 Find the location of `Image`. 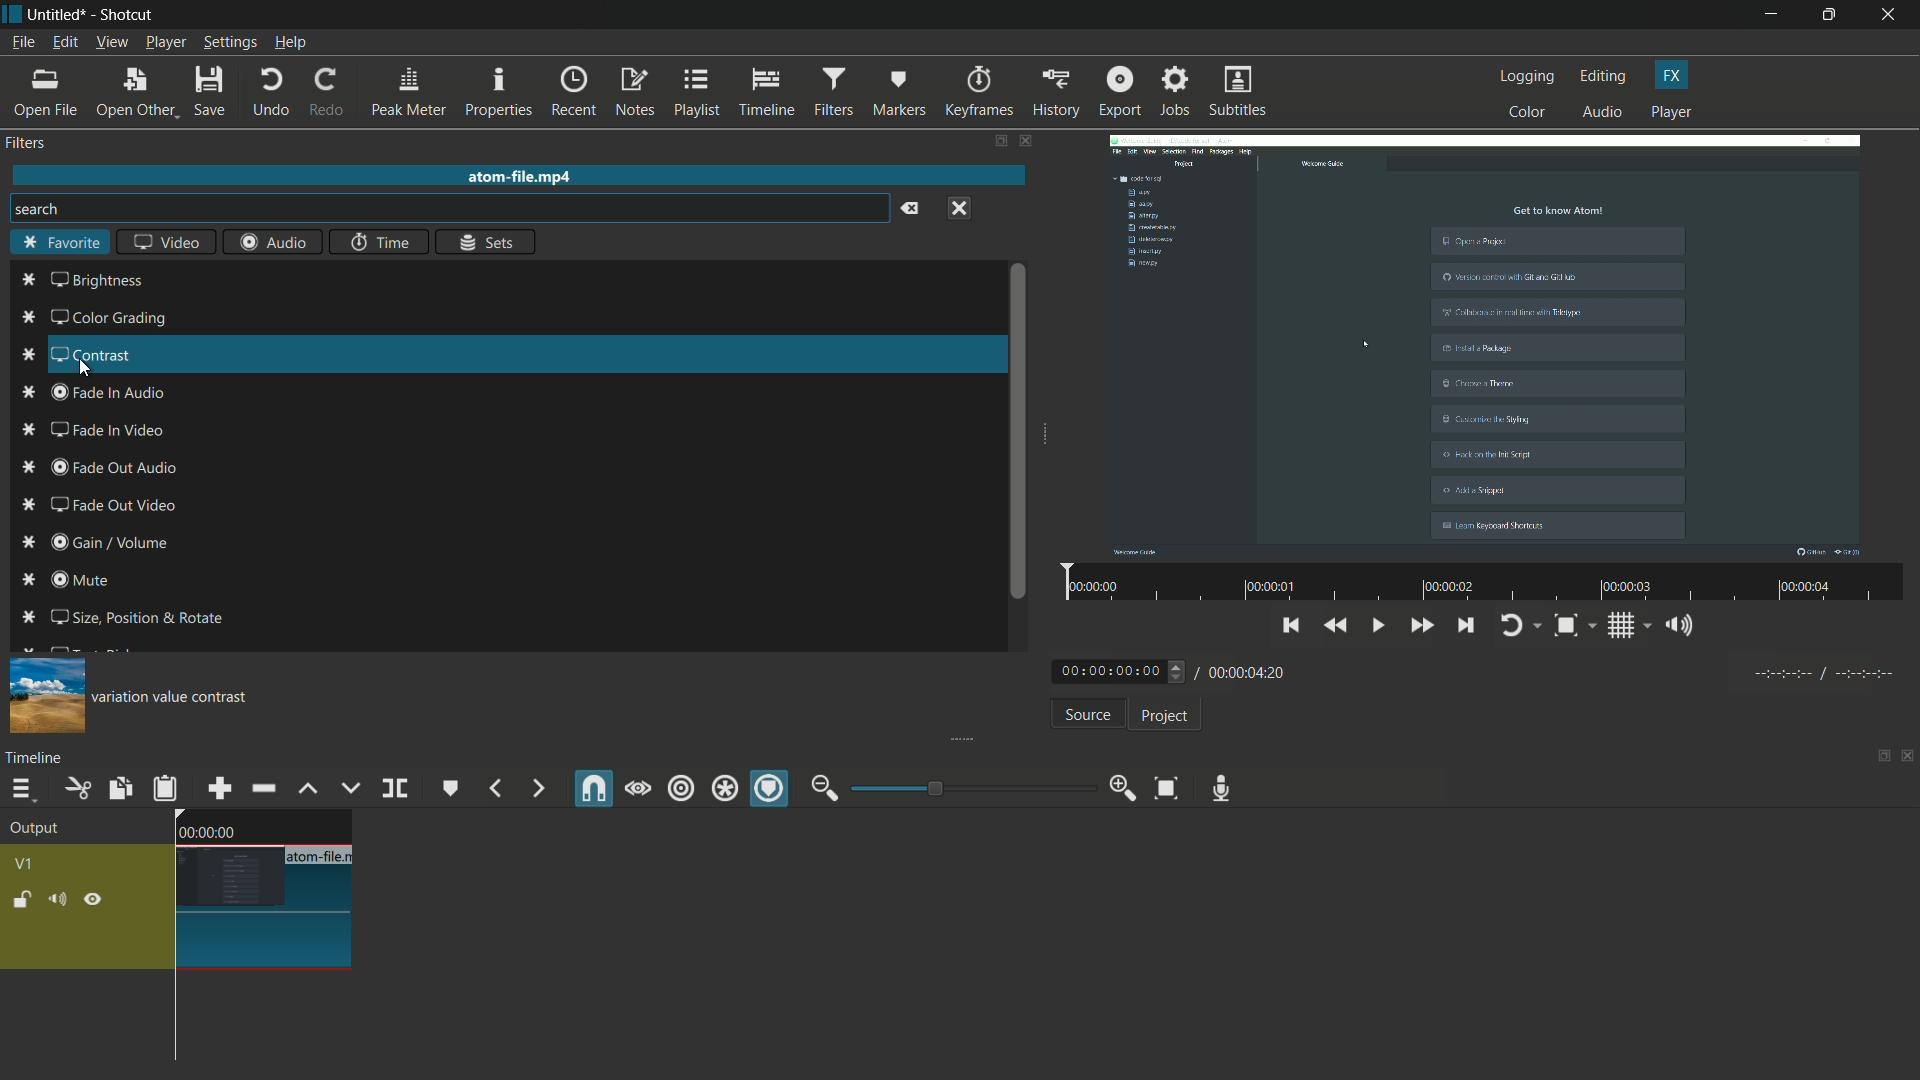

Image is located at coordinates (43, 695).